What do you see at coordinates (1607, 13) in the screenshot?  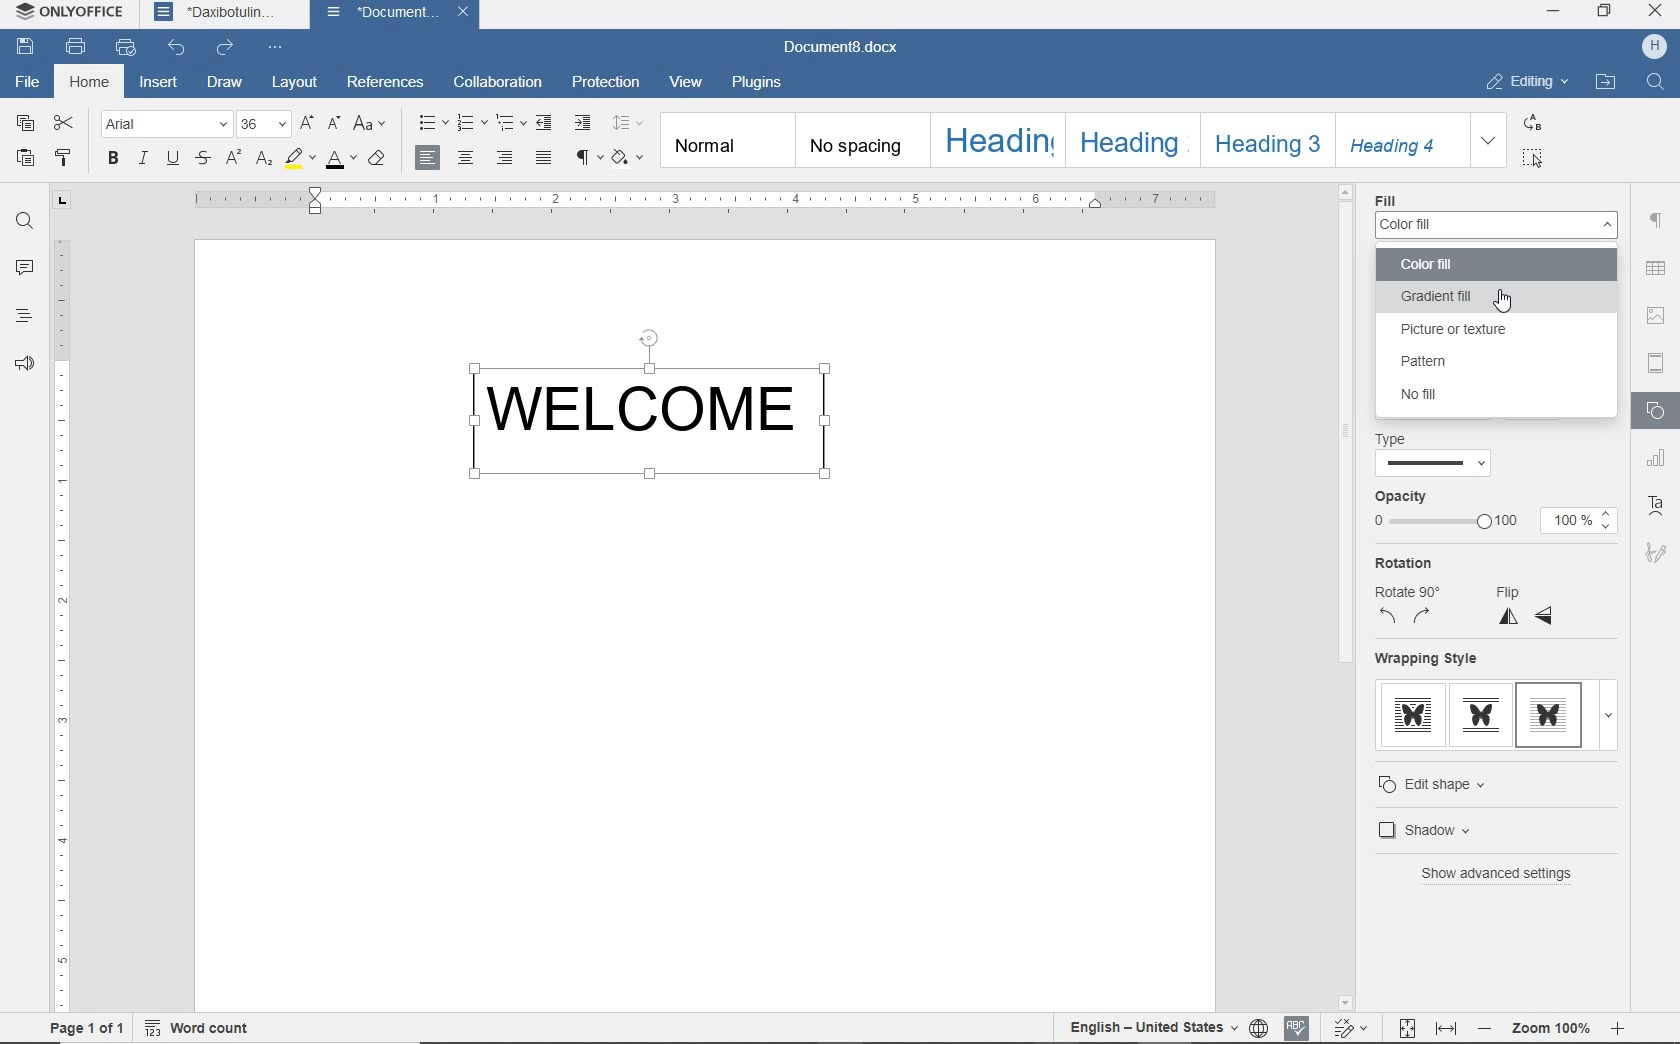 I see `RESTORE DOWN` at bounding box center [1607, 13].